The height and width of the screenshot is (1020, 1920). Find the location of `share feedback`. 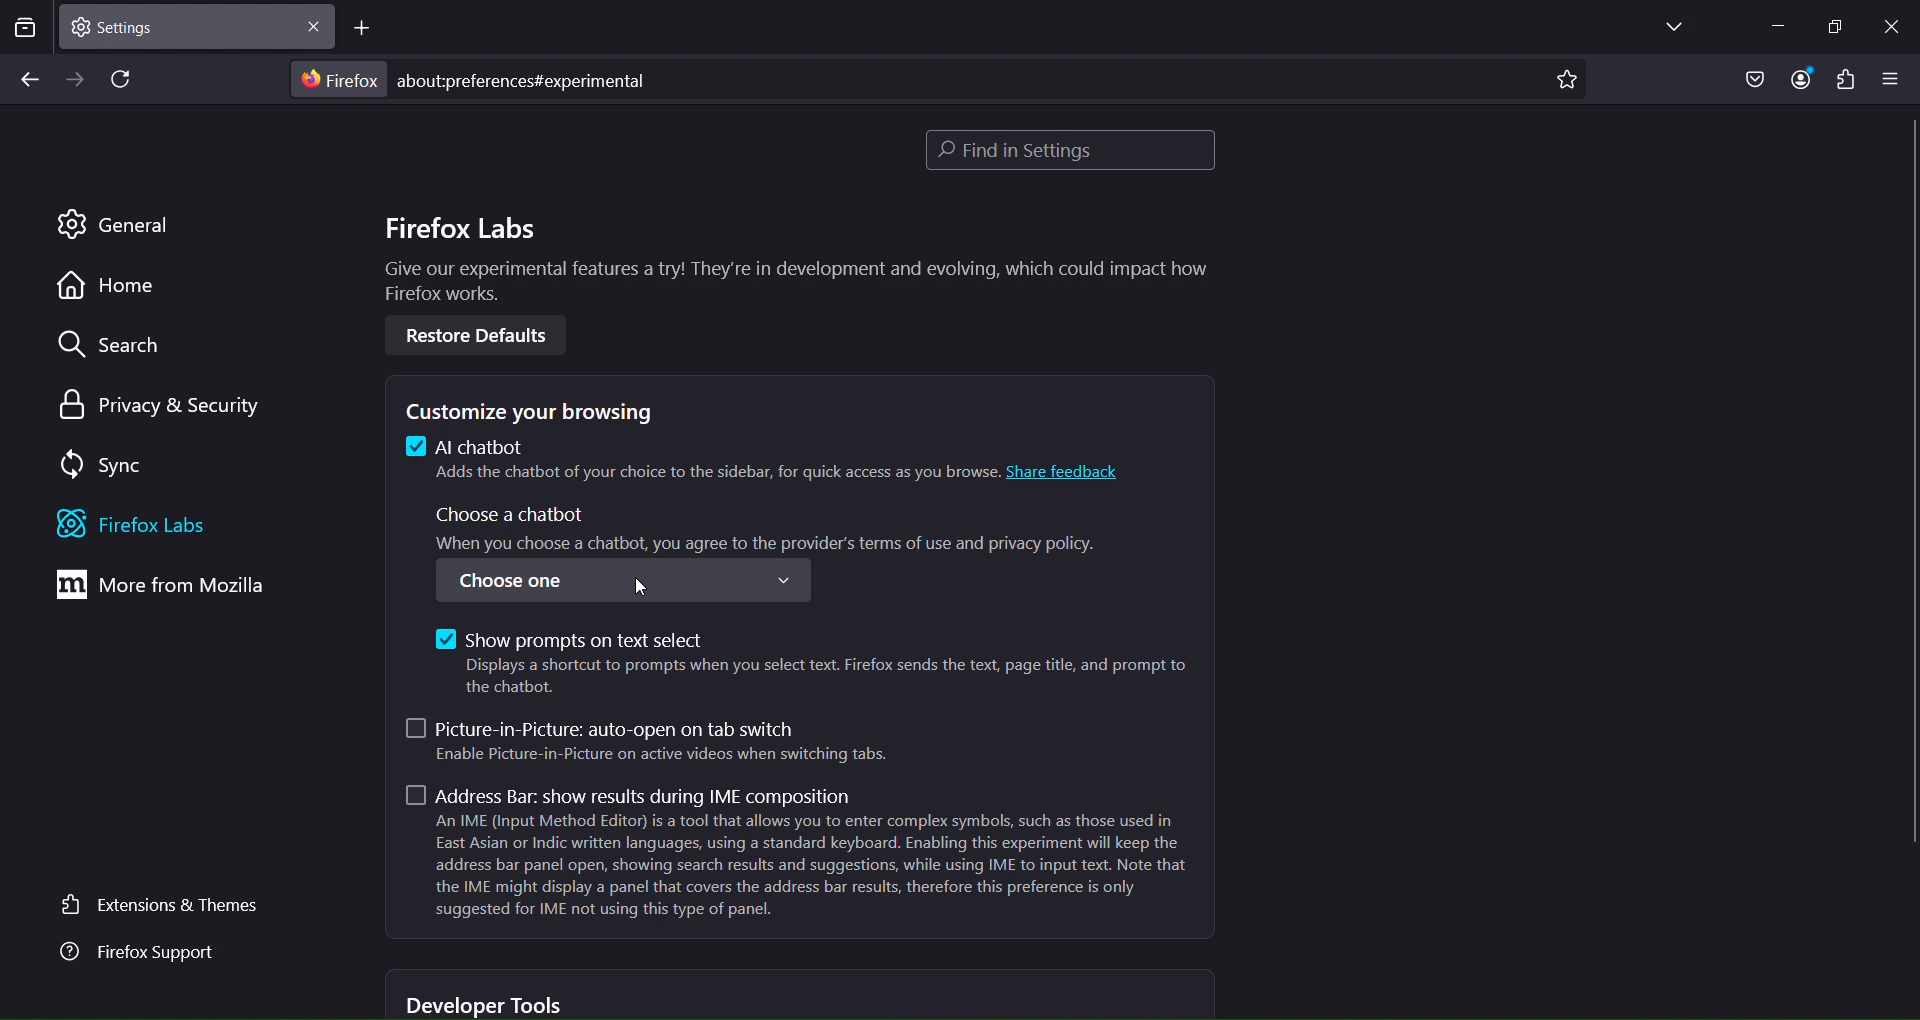

share feedback is located at coordinates (1070, 471).